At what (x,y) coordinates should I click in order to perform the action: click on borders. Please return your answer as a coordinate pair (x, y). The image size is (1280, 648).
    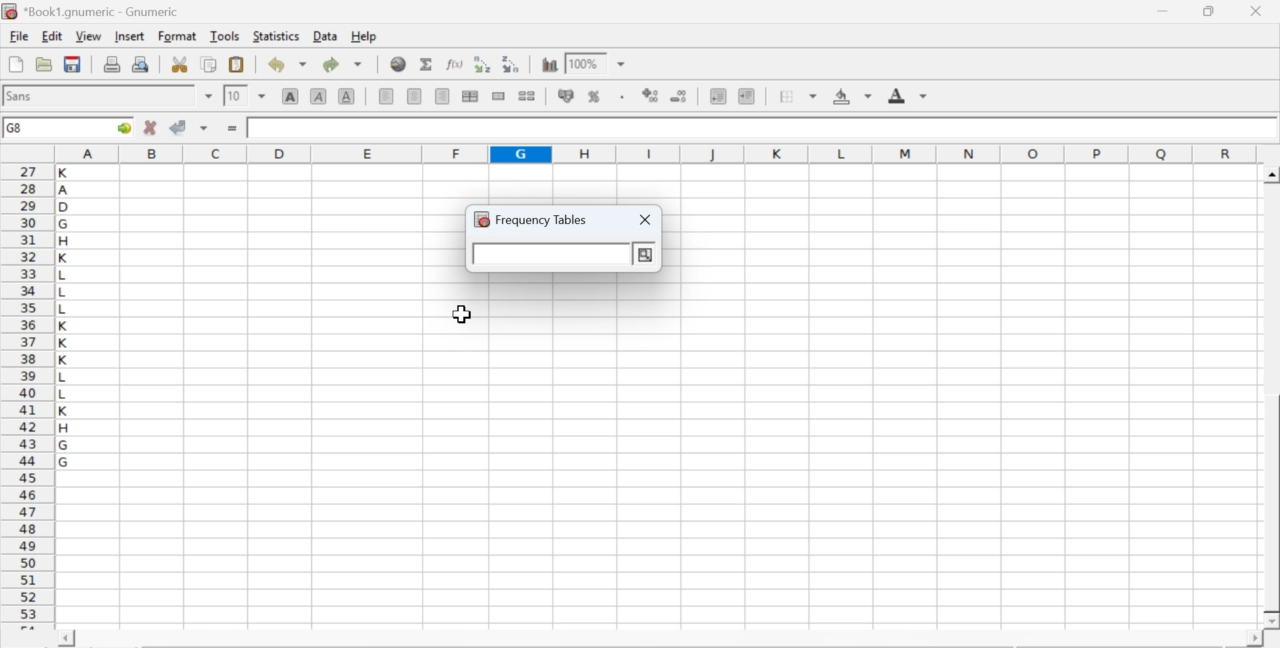
    Looking at the image, I should click on (799, 96).